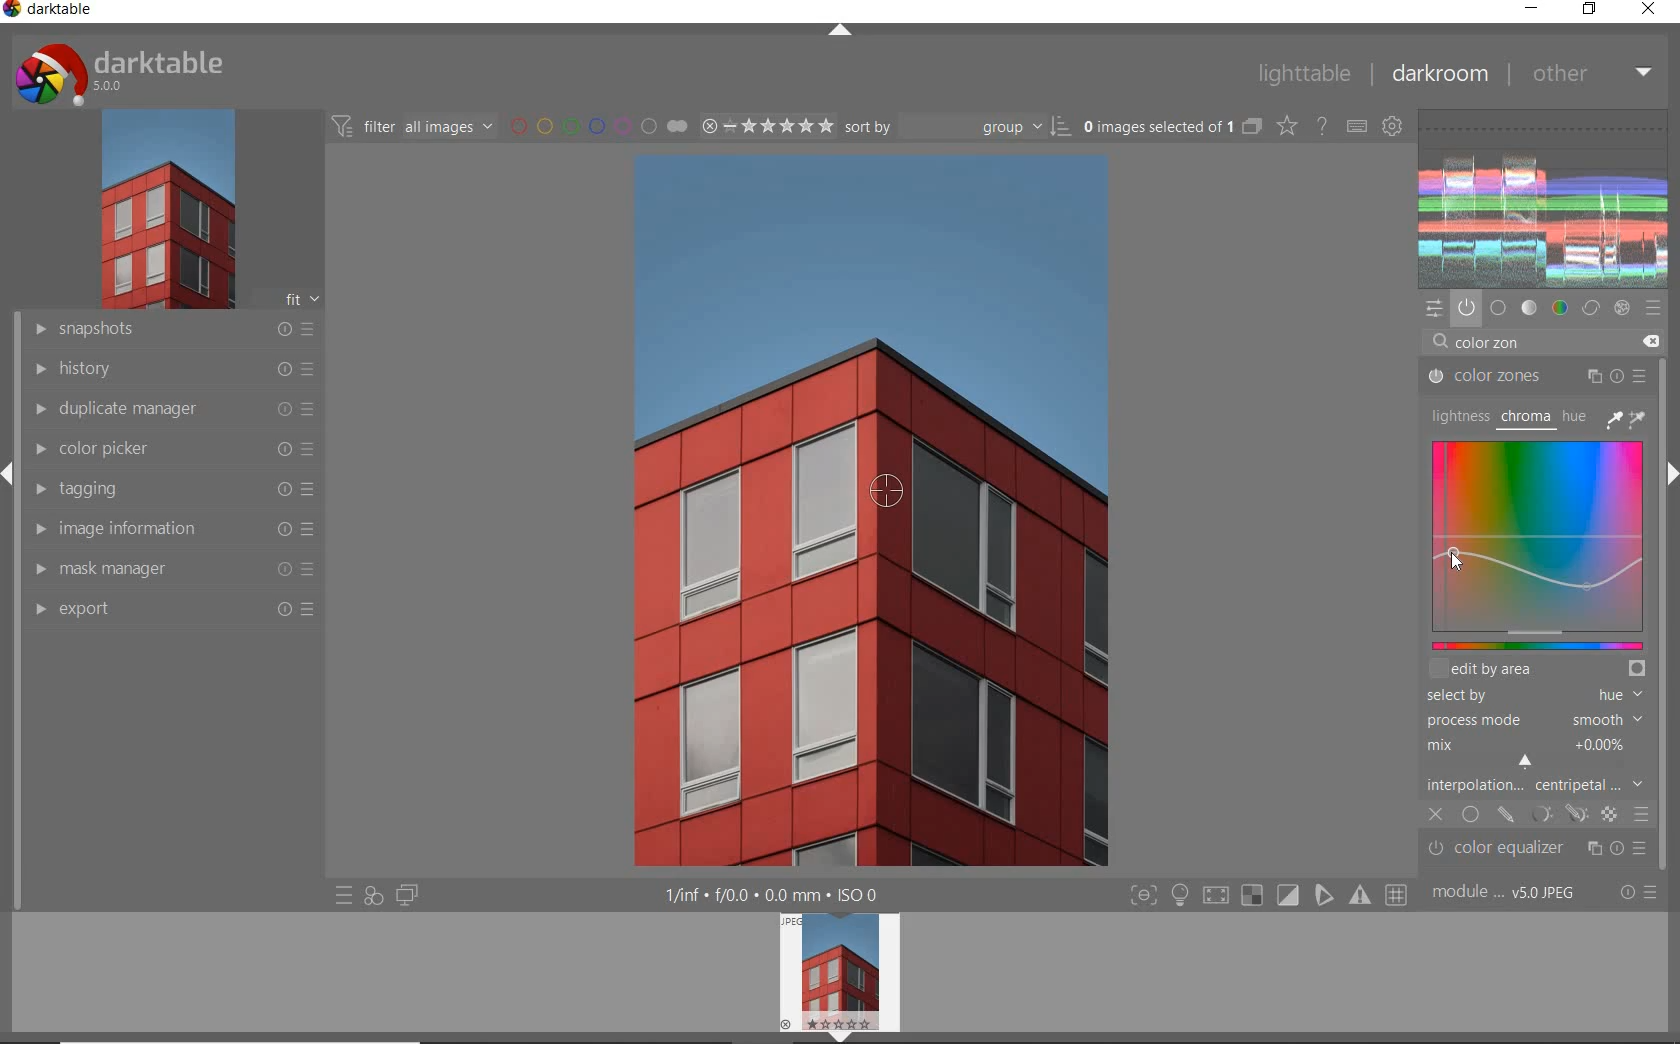  Describe the element at coordinates (1530, 749) in the screenshot. I see `MIX` at that location.